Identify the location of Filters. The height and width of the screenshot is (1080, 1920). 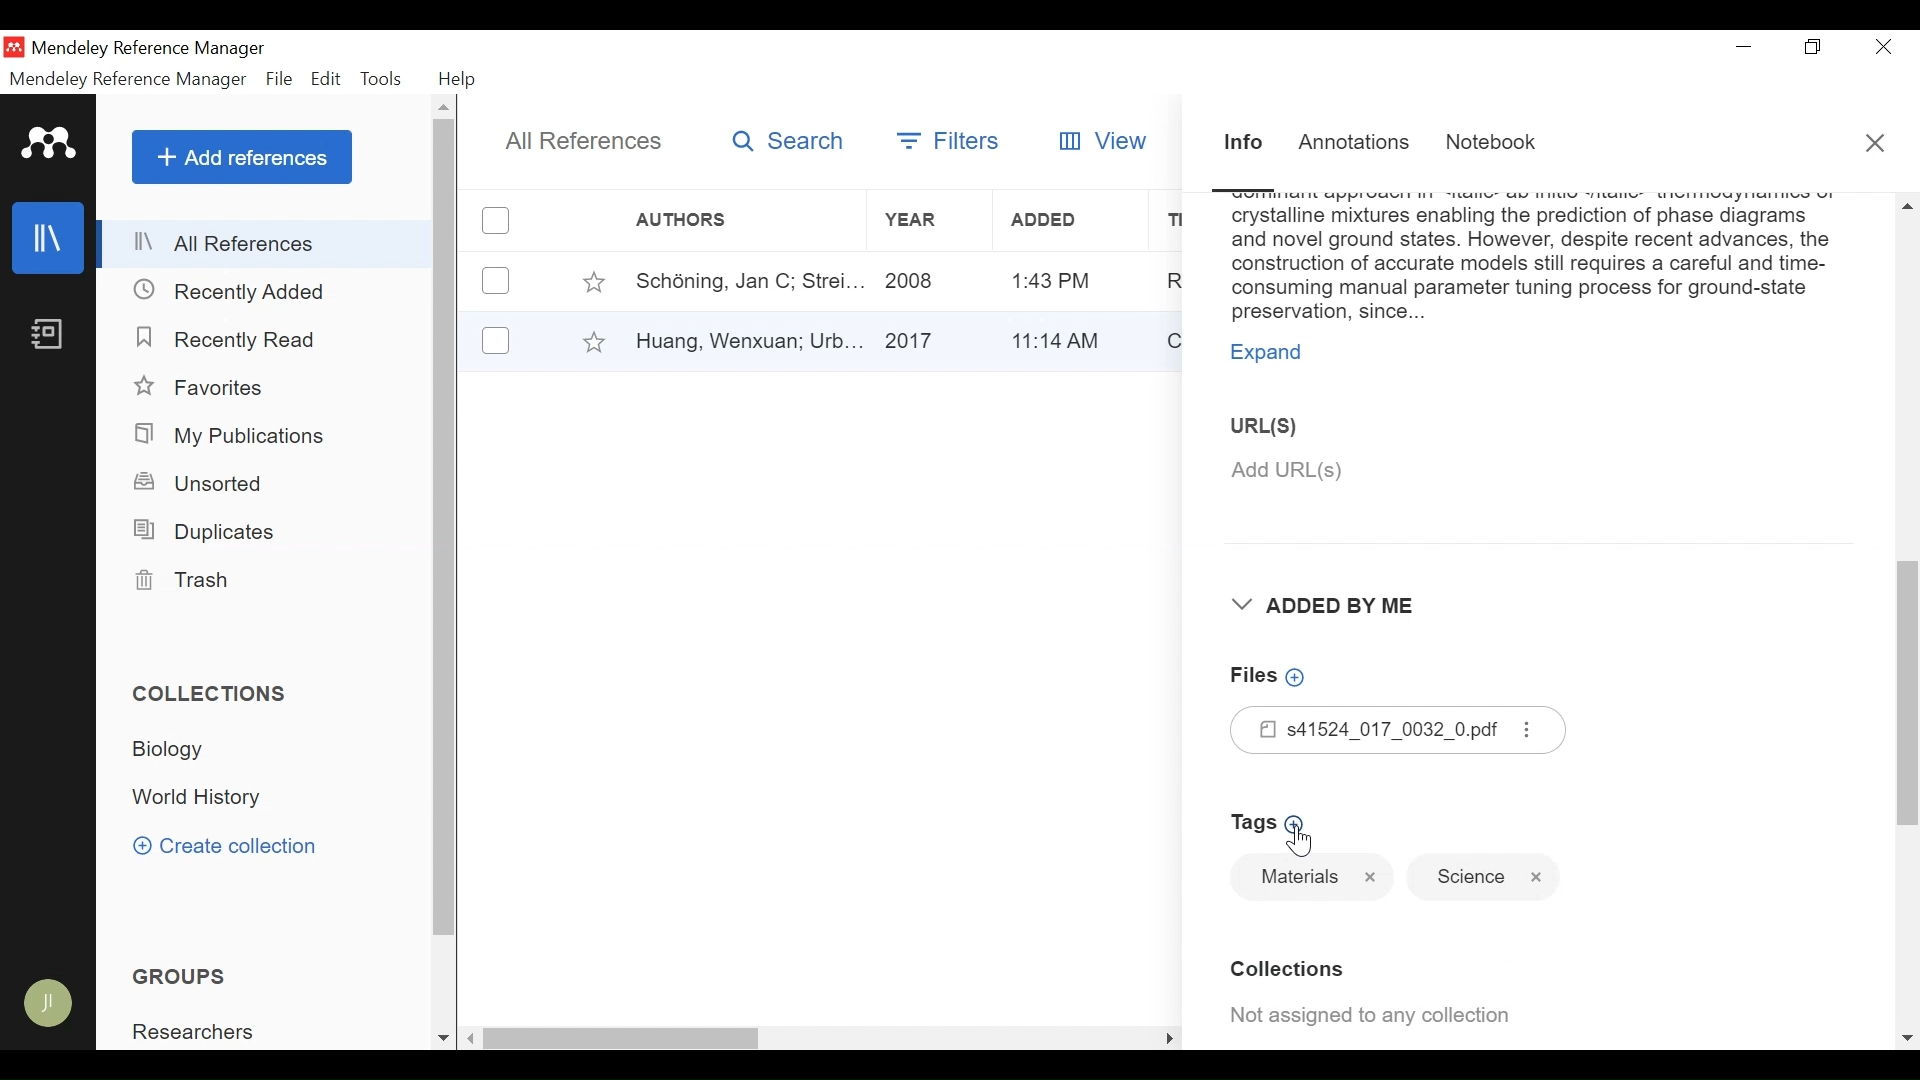
(945, 140).